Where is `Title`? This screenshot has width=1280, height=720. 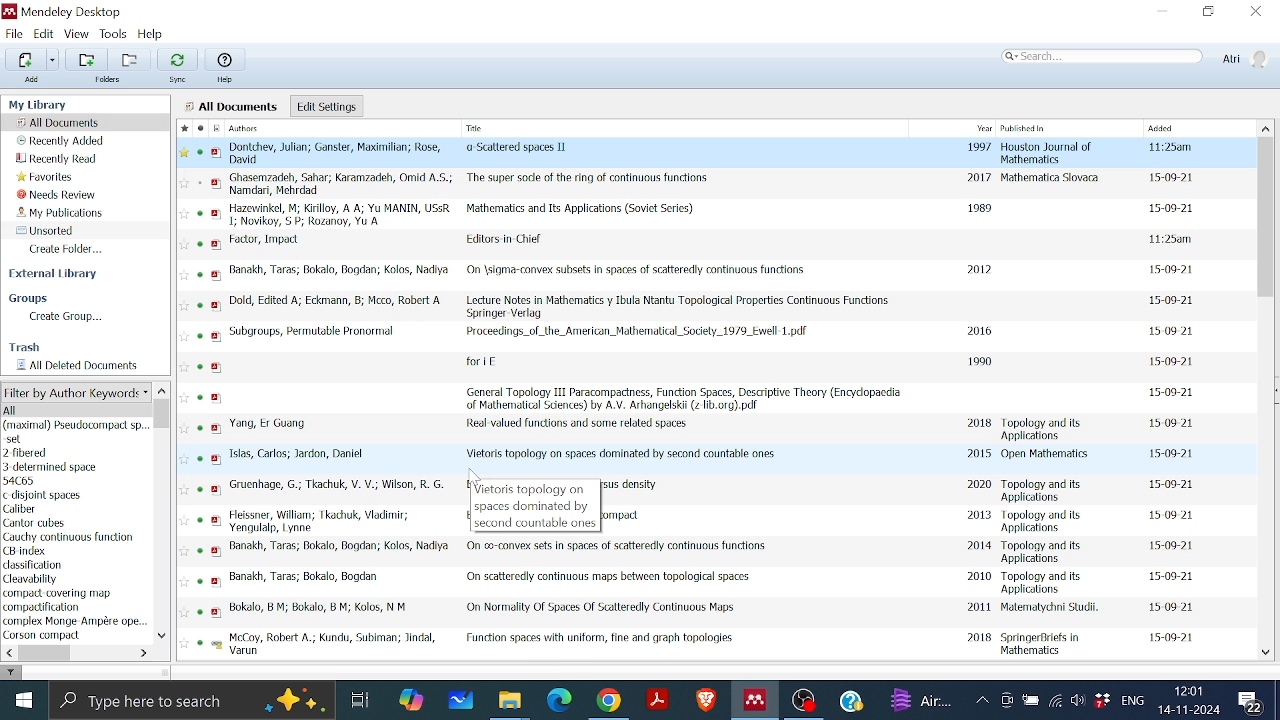
Title is located at coordinates (508, 240).